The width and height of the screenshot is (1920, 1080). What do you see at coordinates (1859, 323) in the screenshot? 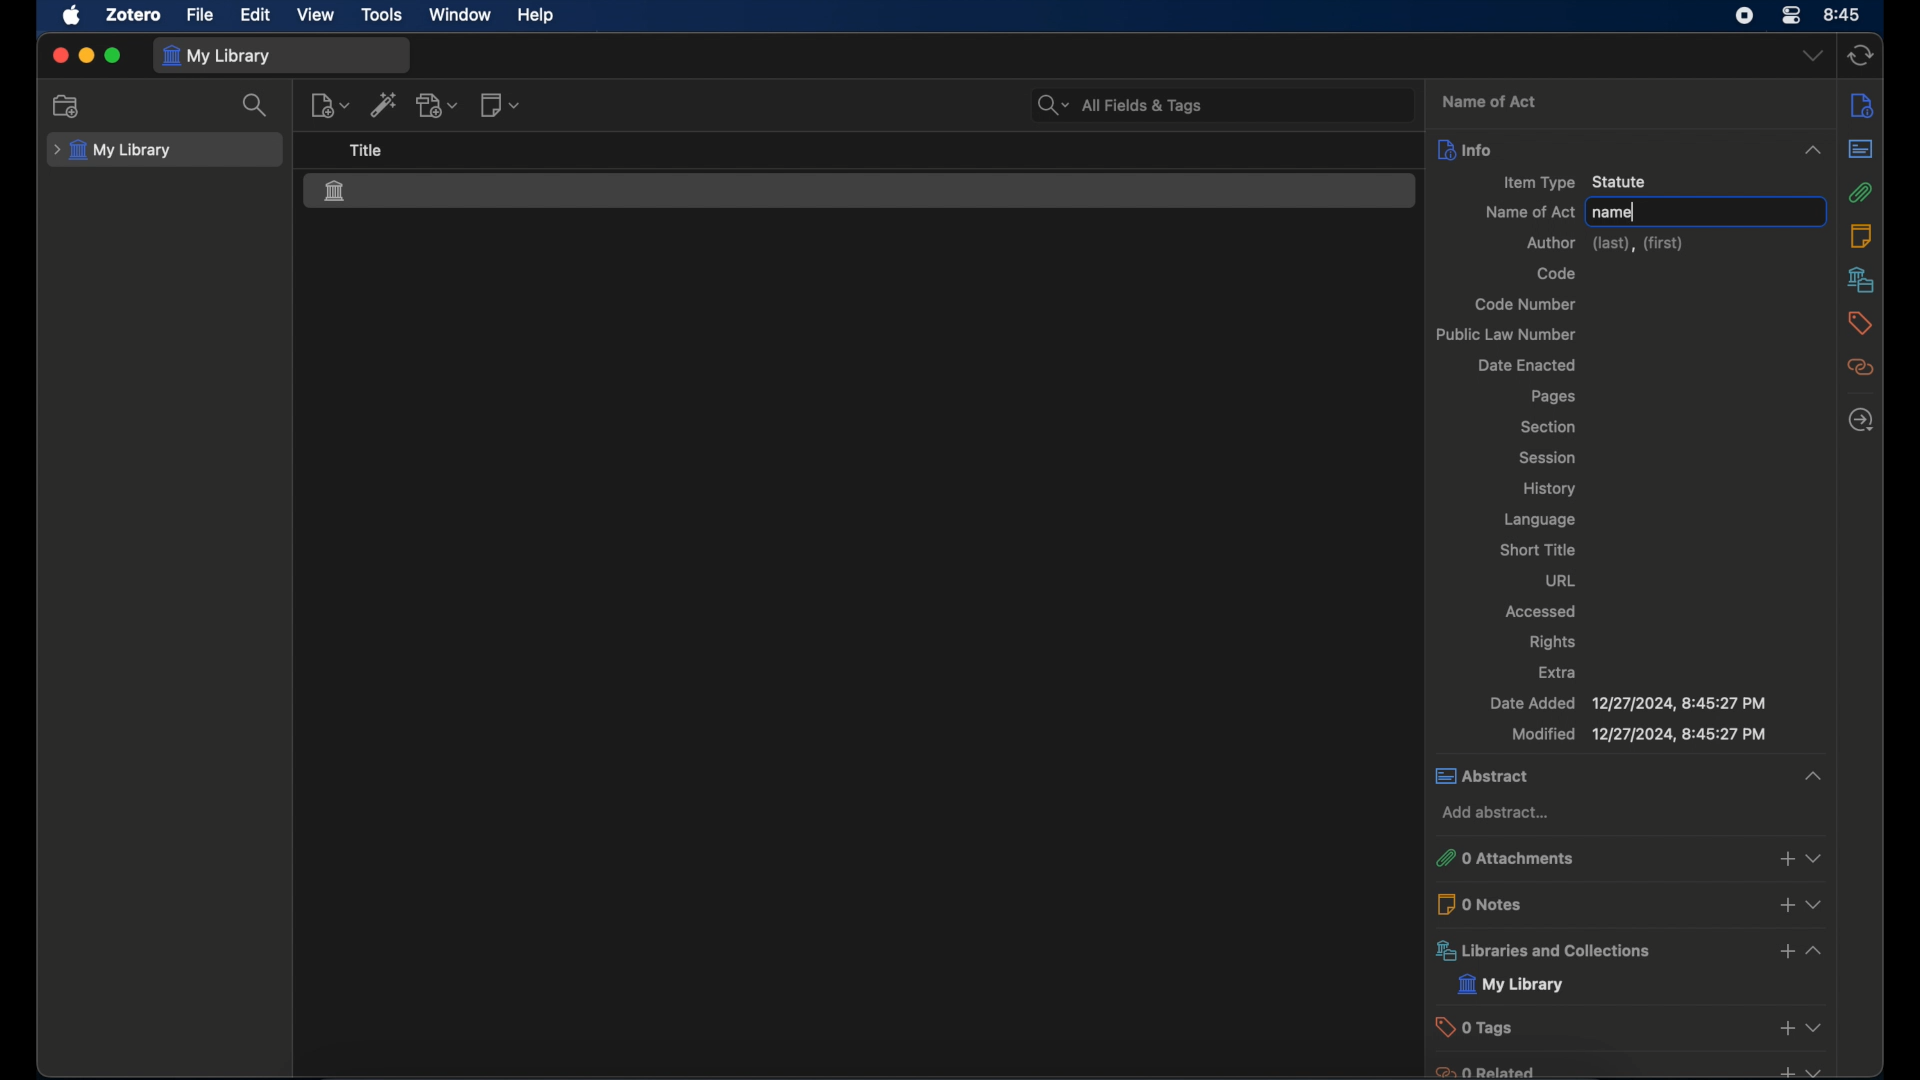
I see `tags` at bounding box center [1859, 323].